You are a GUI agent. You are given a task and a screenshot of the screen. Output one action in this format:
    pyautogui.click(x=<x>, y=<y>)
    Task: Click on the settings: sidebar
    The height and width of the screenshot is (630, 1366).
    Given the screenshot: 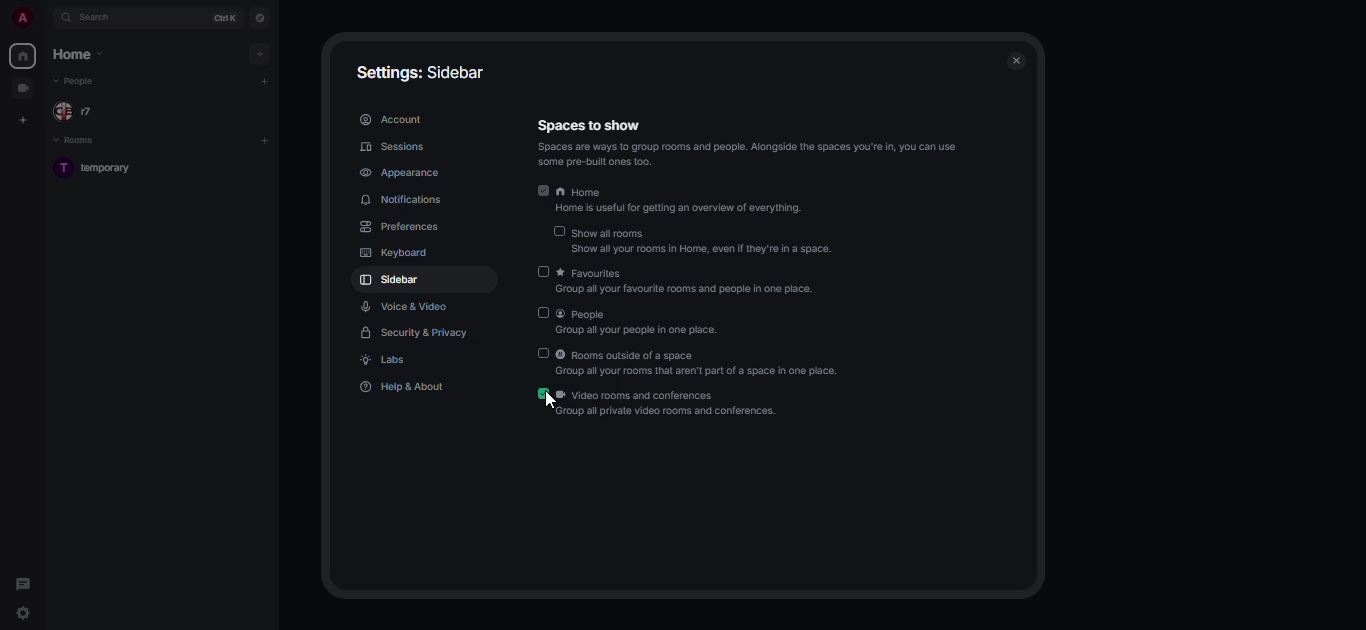 What is the action you would take?
    pyautogui.click(x=422, y=72)
    